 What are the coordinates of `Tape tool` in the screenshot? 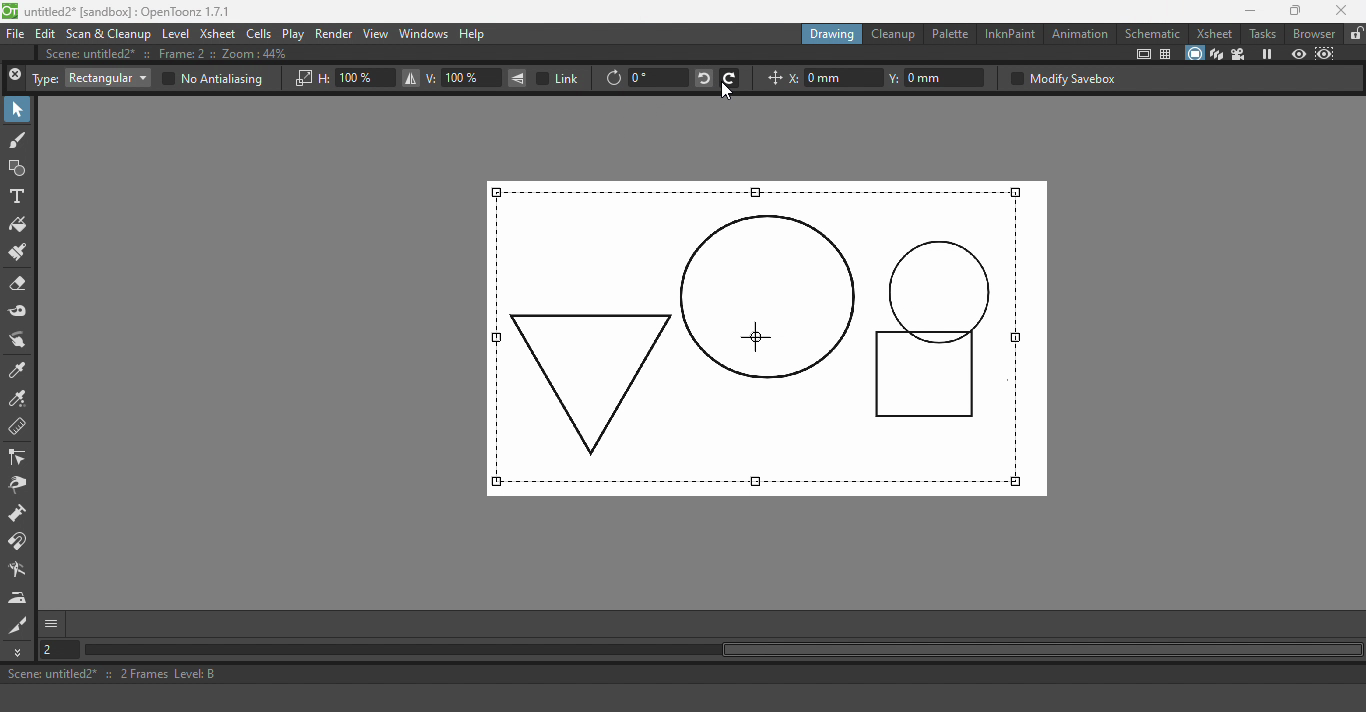 It's located at (19, 311).